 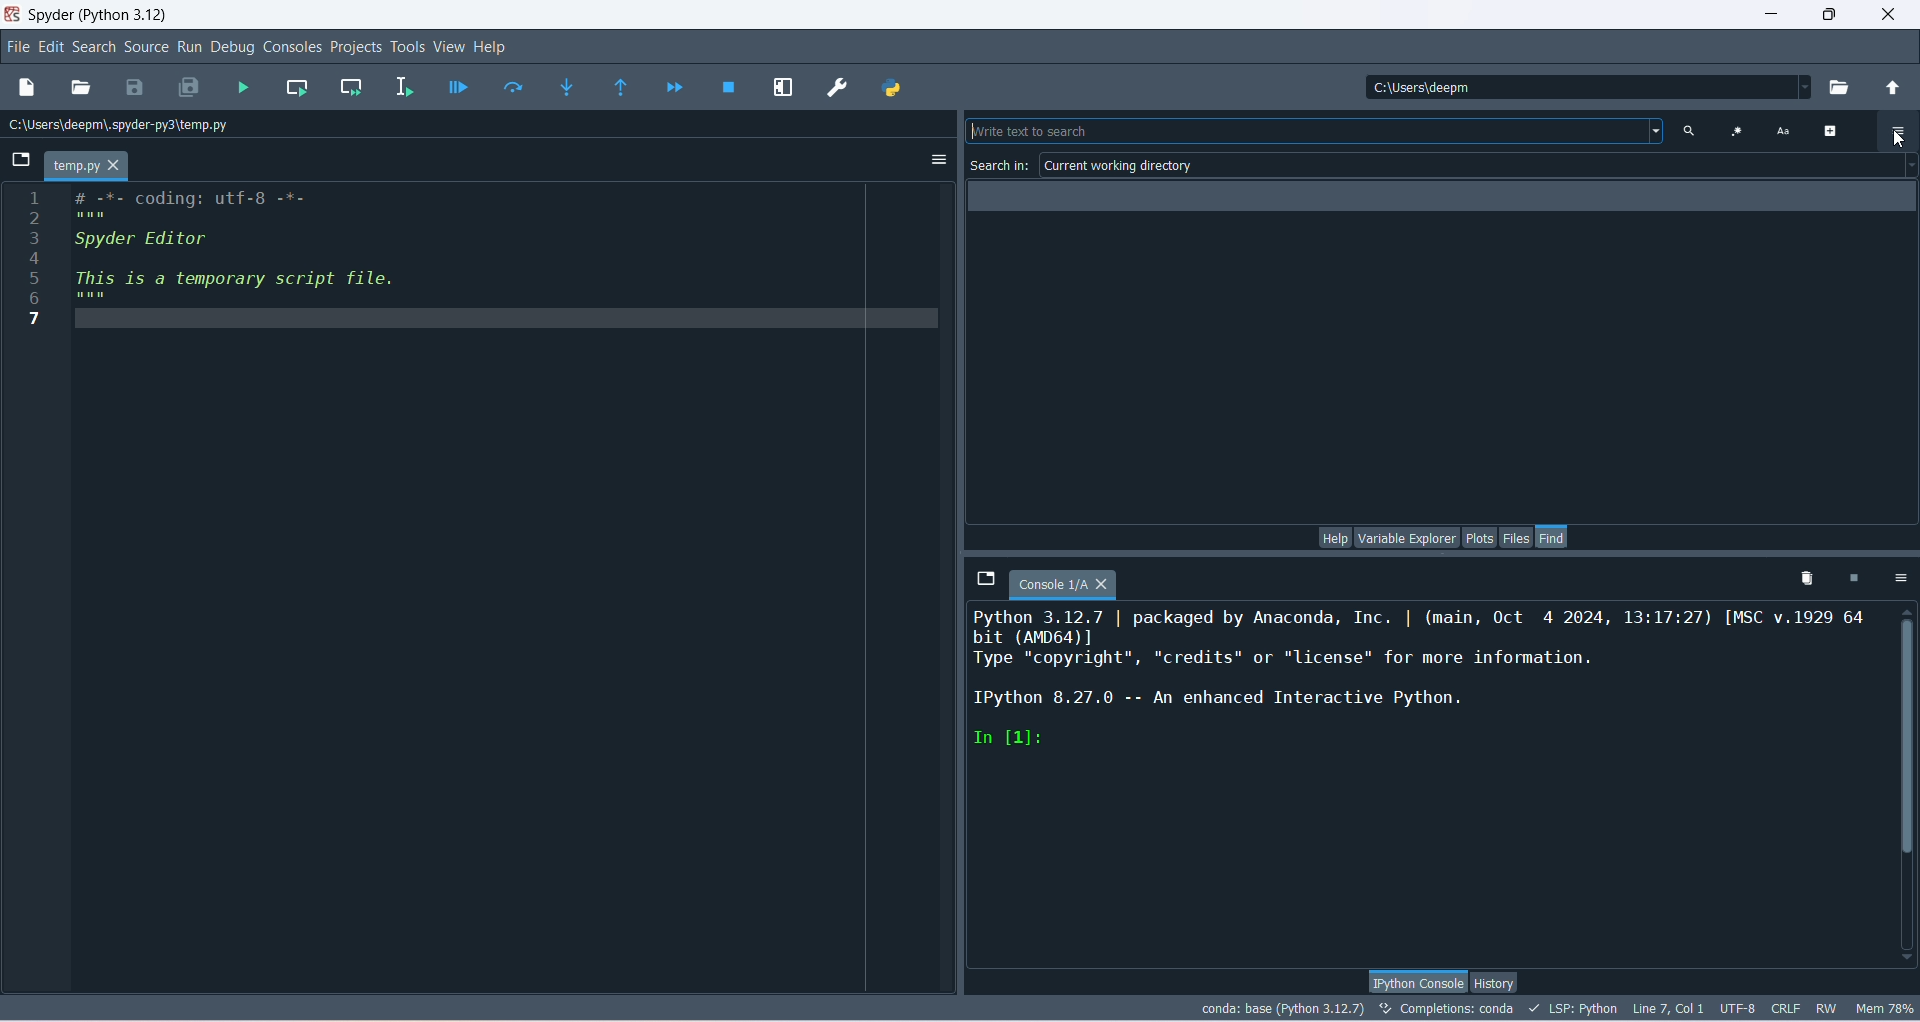 What do you see at coordinates (236, 48) in the screenshot?
I see `debug` at bounding box center [236, 48].